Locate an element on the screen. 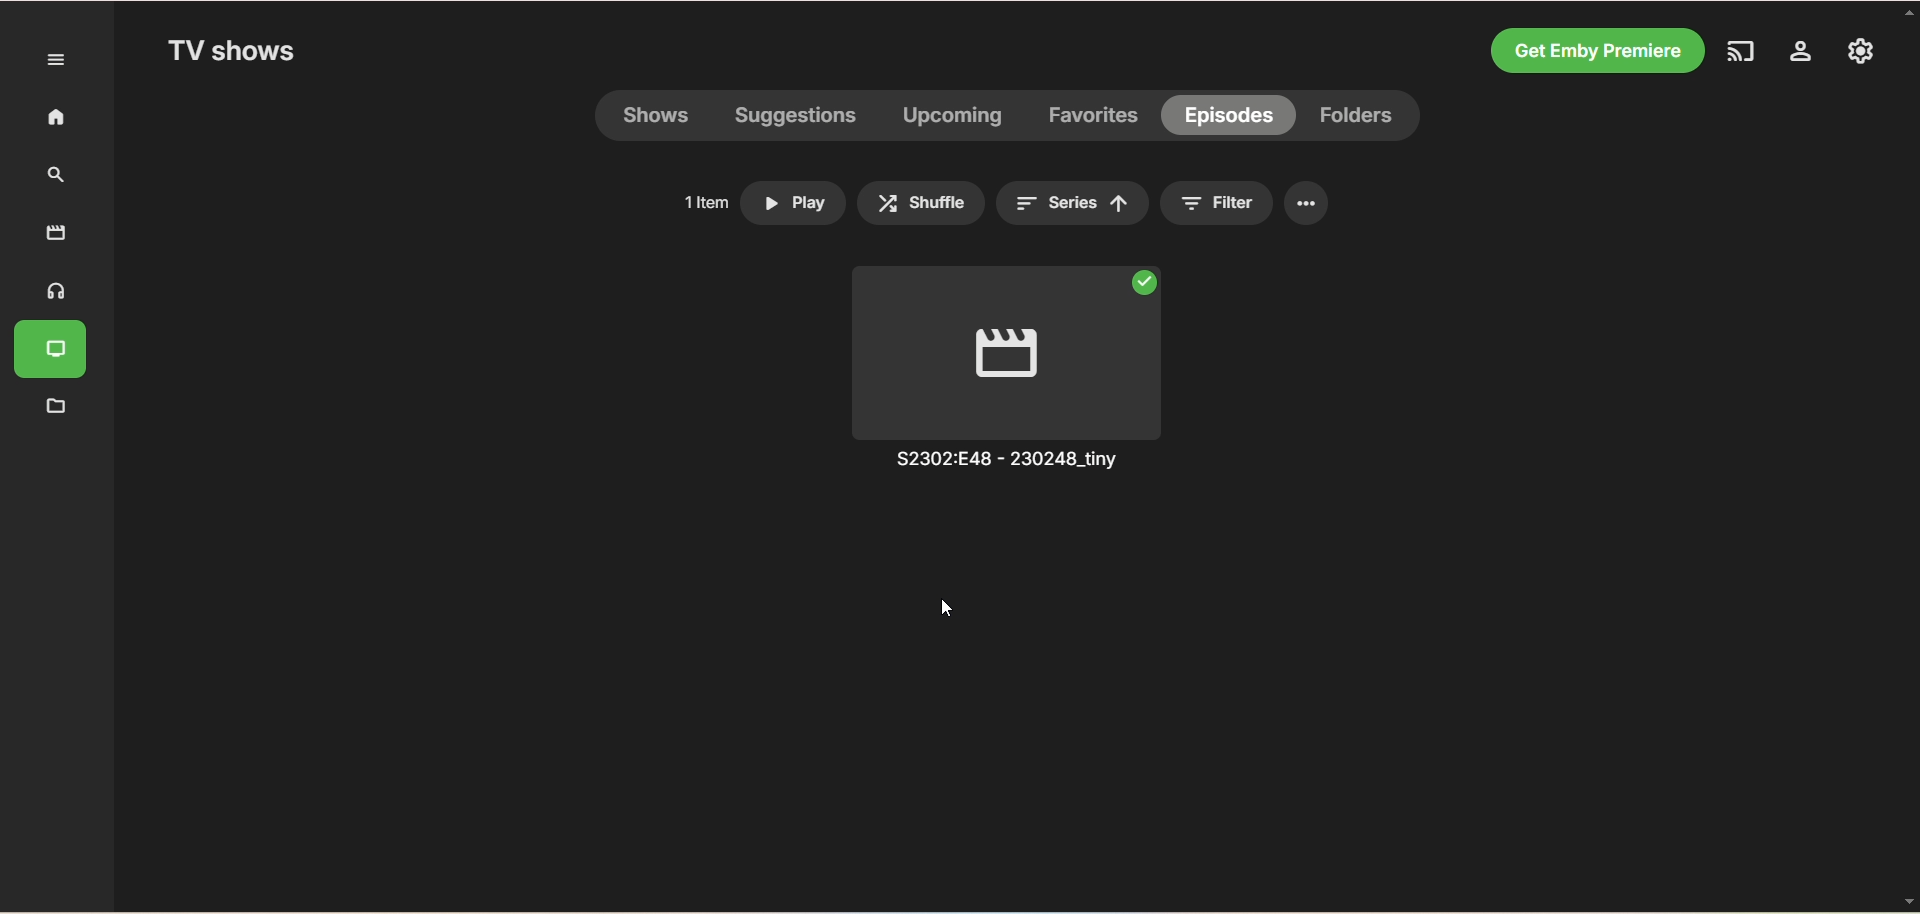 The height and width of the screenshot is (914, 1920). TV shows is located at coordinates (55, 352).